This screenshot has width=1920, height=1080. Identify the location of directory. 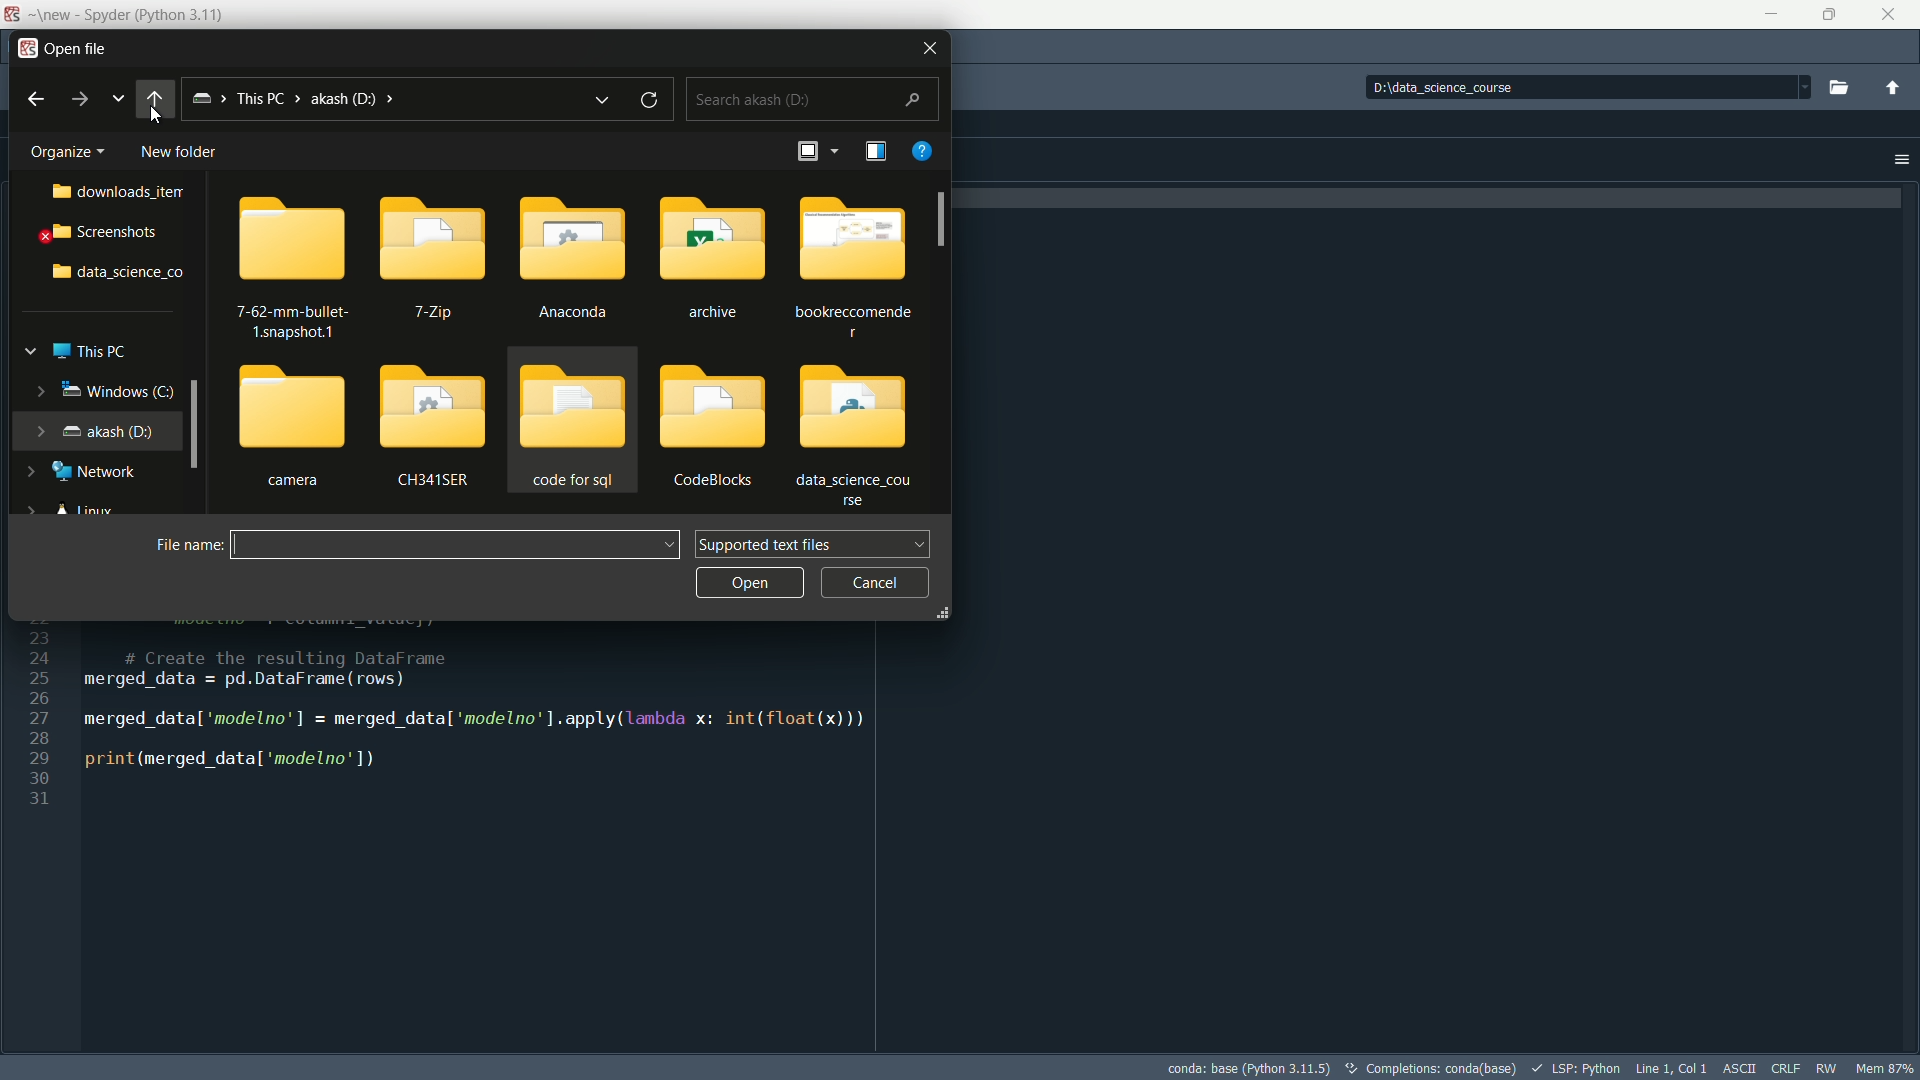
(351, 100).